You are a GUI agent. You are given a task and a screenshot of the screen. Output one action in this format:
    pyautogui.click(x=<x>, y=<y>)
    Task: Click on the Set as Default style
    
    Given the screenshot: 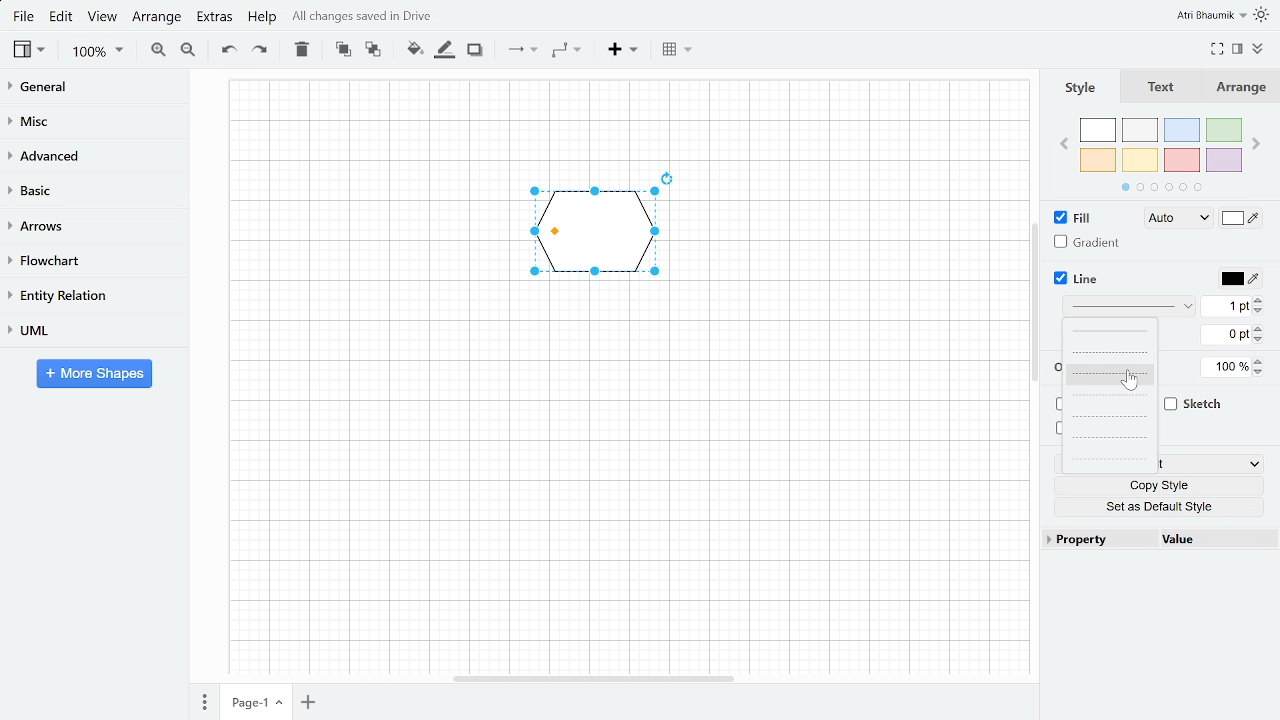 What is the action you would take?
    pyautogui.click(x=1160, y=506)
    